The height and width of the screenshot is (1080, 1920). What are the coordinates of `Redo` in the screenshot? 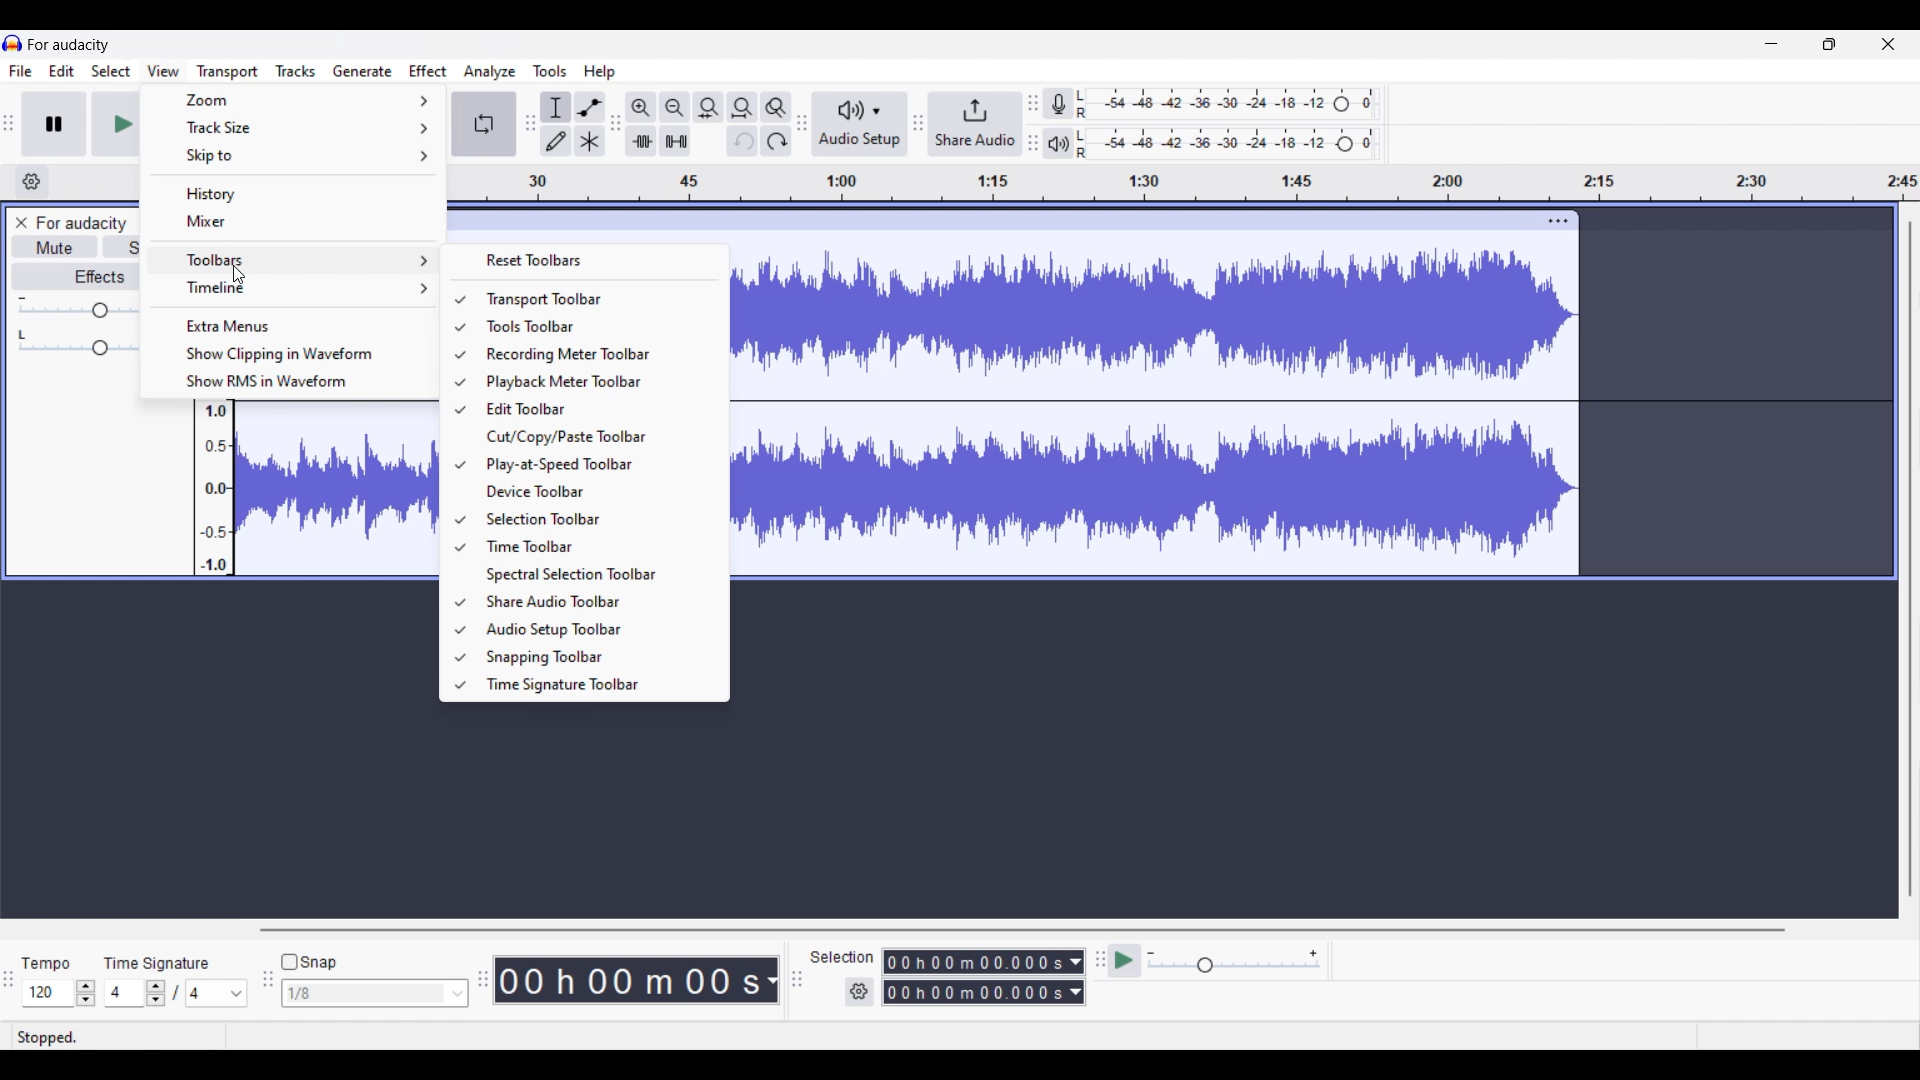 It's located at (777, 140).